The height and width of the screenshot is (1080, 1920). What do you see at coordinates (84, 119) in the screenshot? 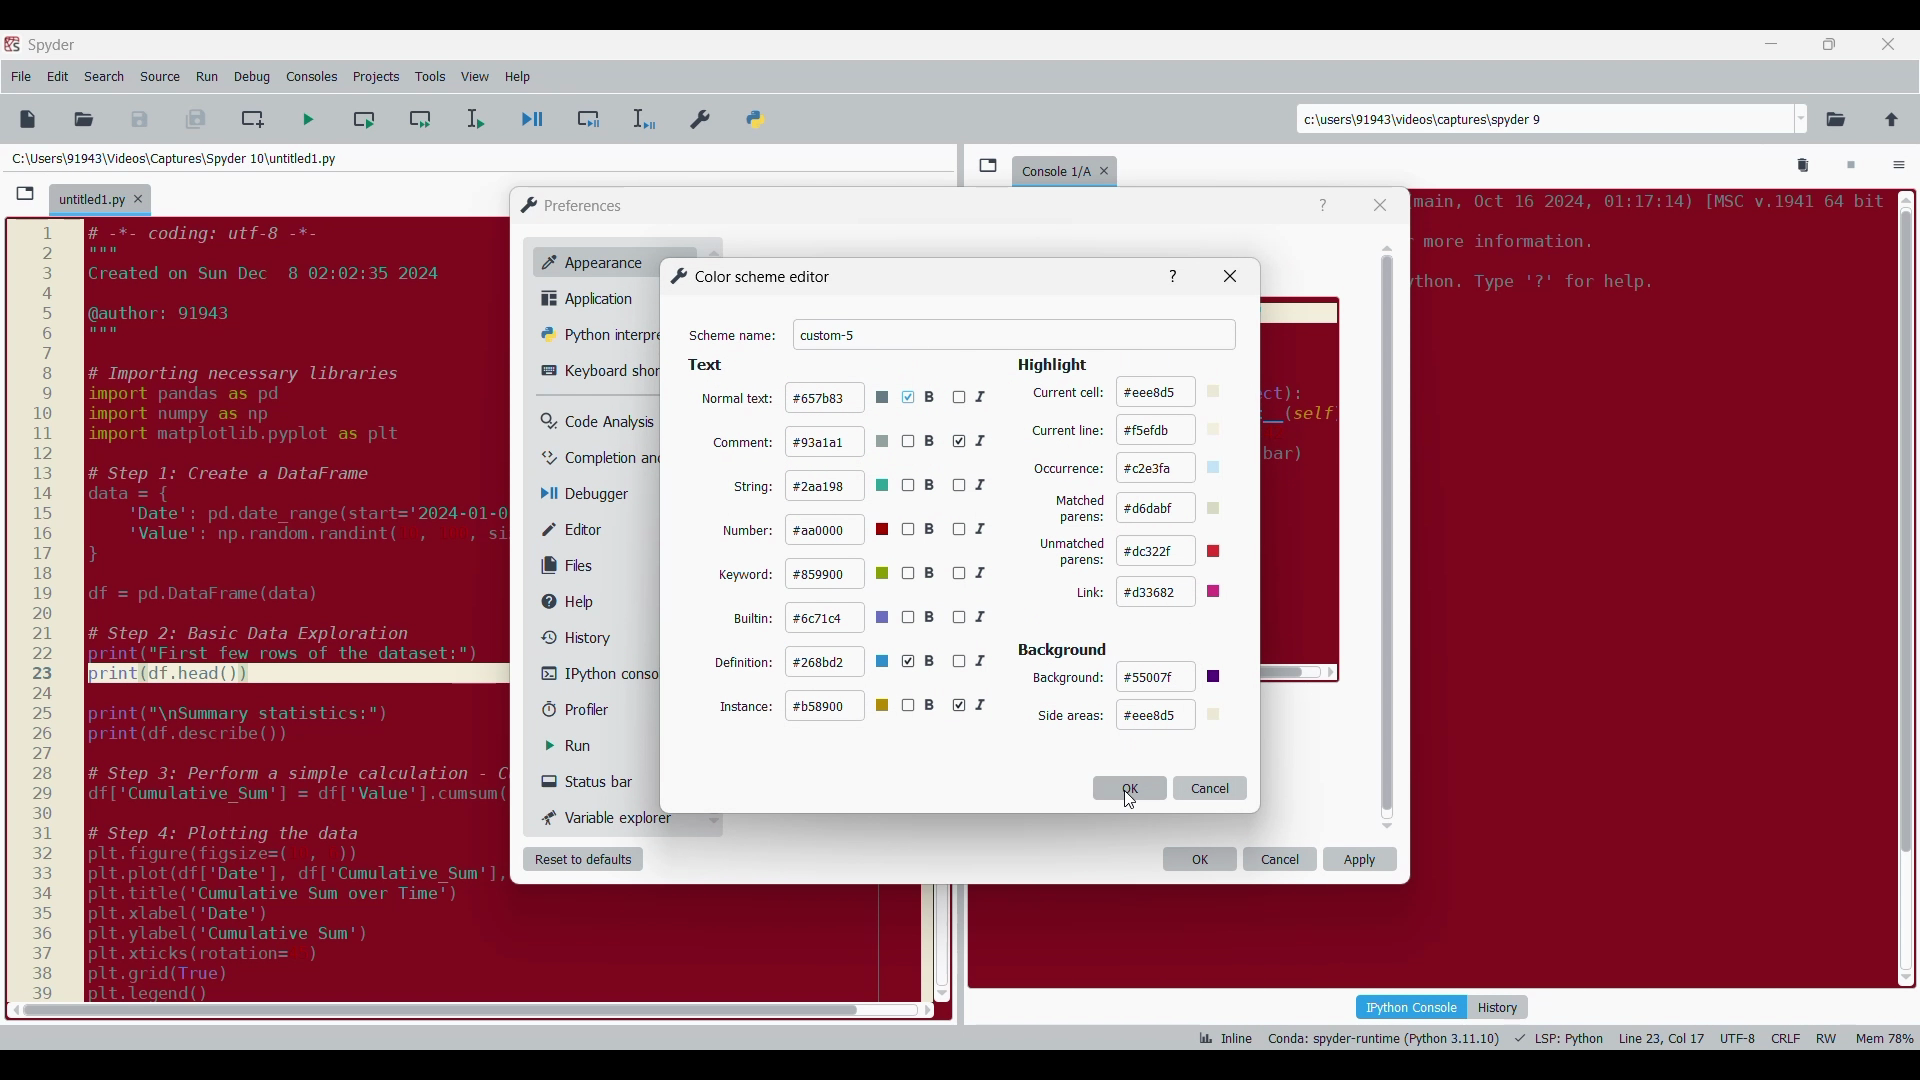
I see `Open` at bounding box center [84, 119].